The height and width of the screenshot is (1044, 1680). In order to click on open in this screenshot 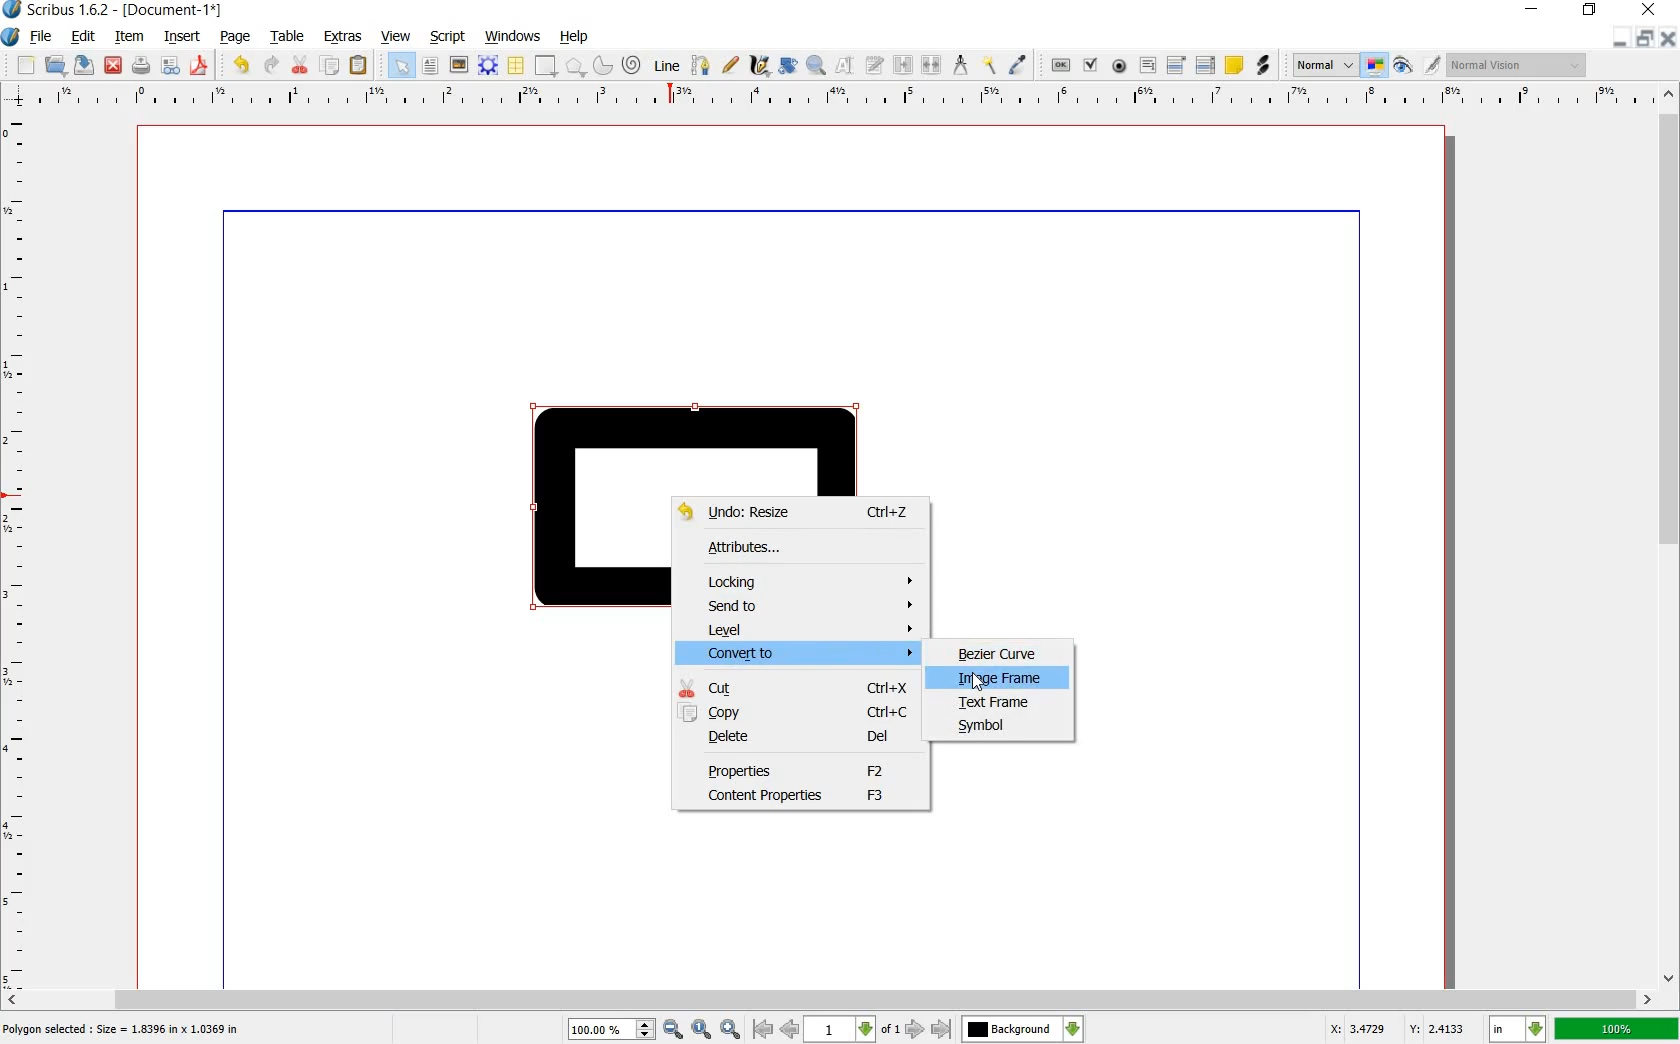, I will do `click(55, 66)`.